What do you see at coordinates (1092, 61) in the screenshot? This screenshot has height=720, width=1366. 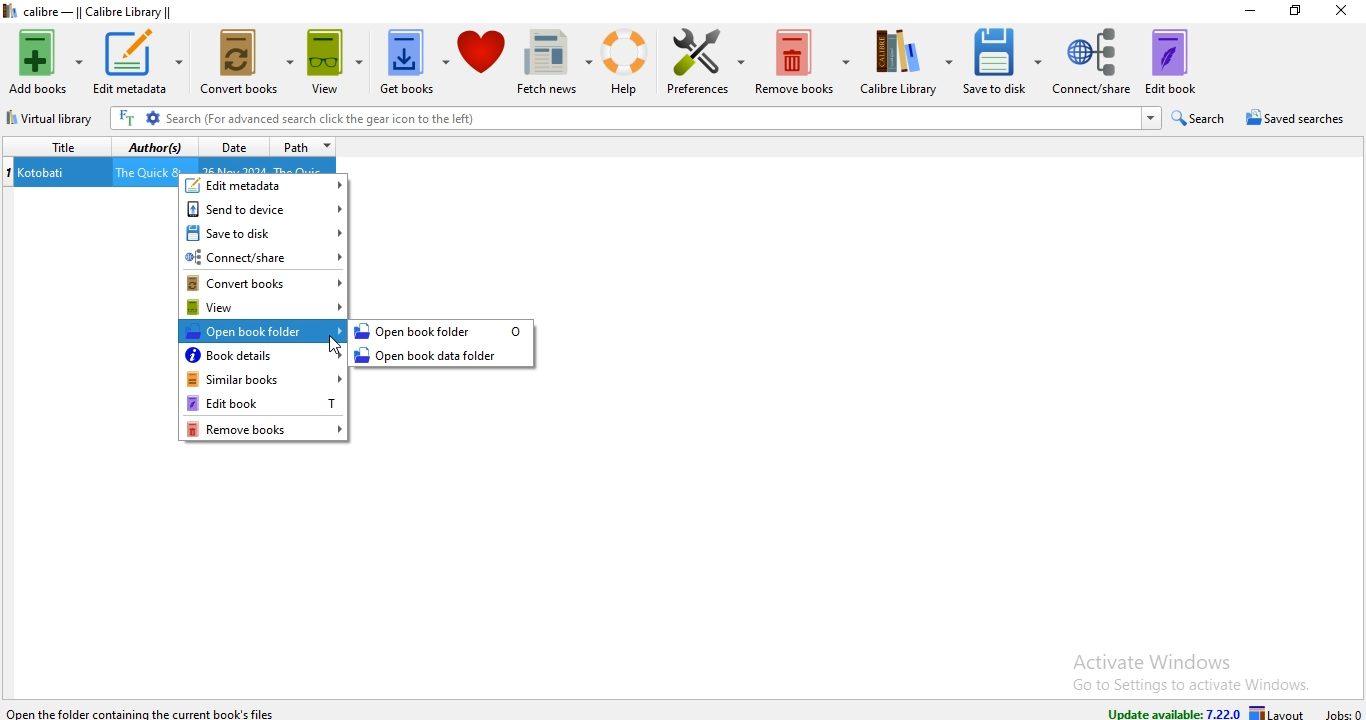 I see `connect/share` at bounding box center [1092, 61].